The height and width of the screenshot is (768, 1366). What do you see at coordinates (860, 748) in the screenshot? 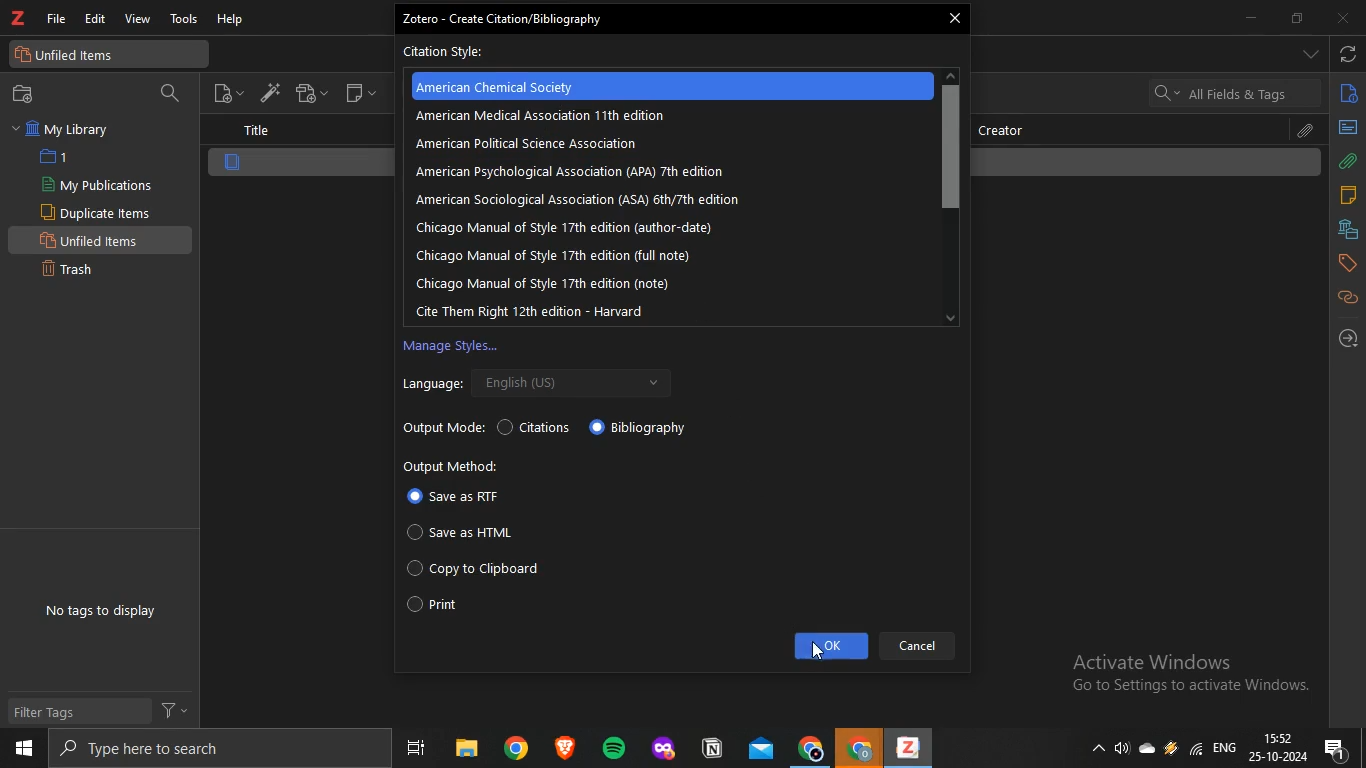
I see `chrome` at bounding box center [860, 748].